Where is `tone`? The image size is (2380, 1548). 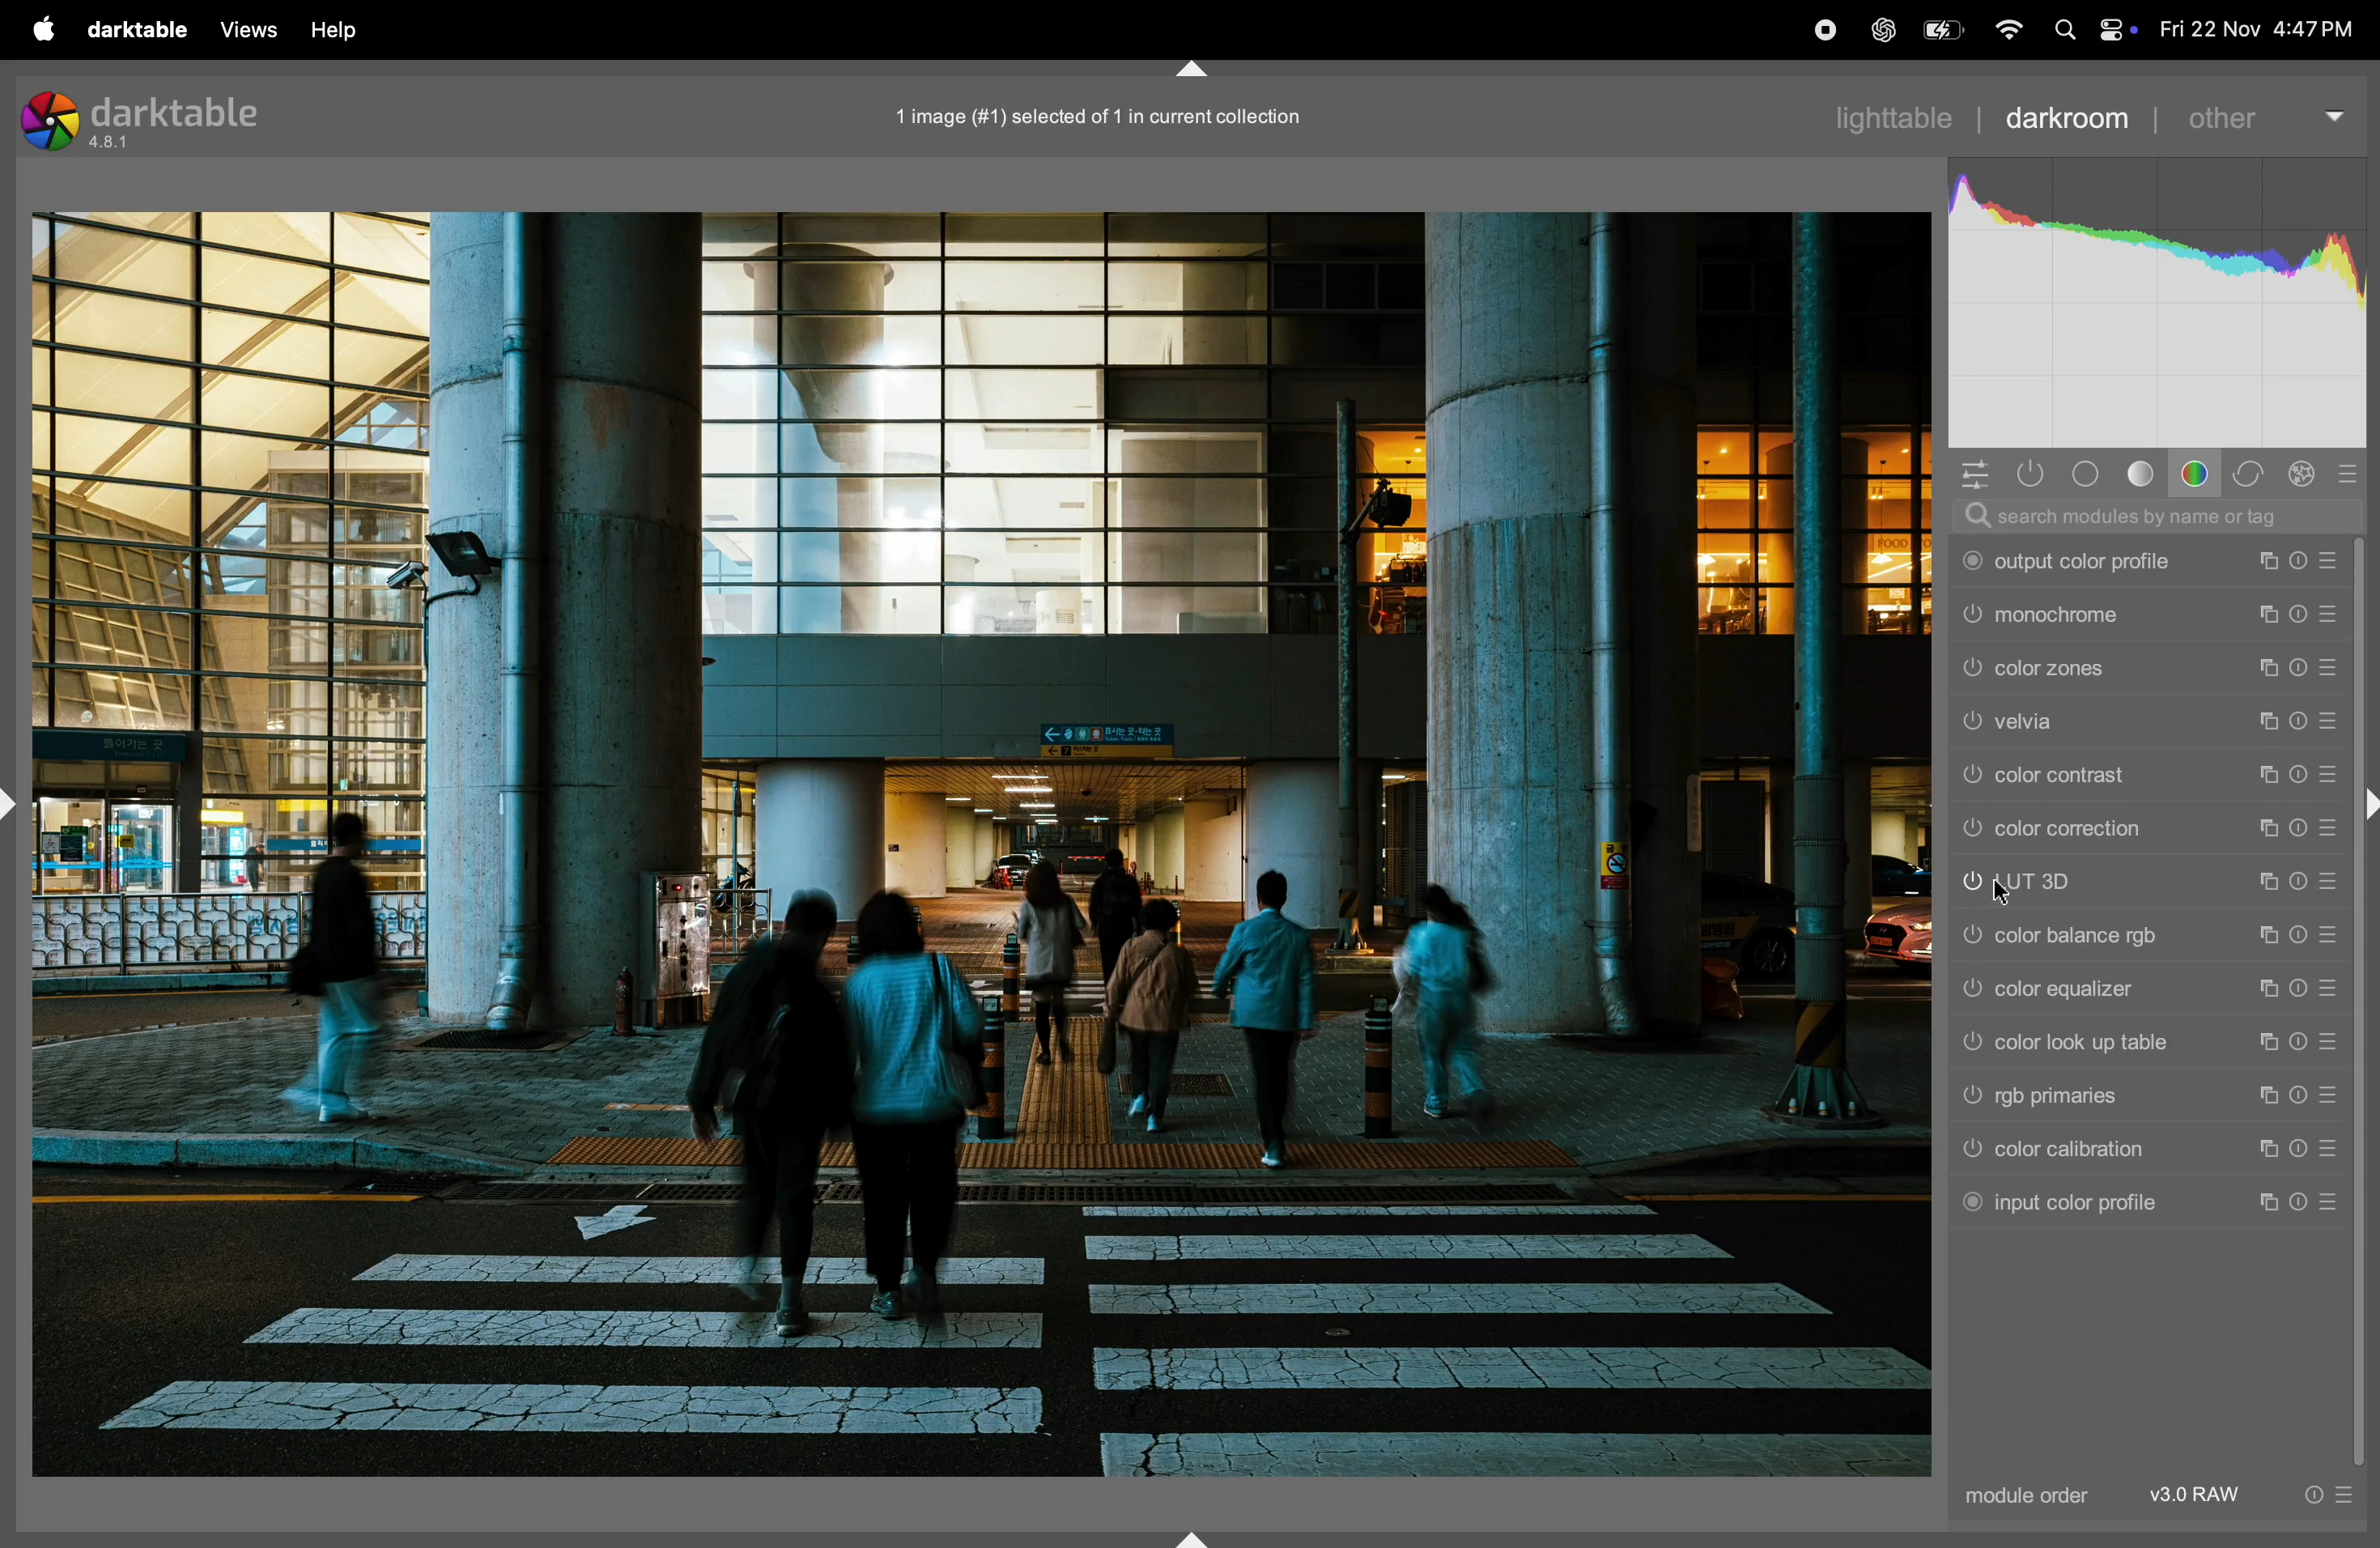 tone is located at coordinates (2141, 475).